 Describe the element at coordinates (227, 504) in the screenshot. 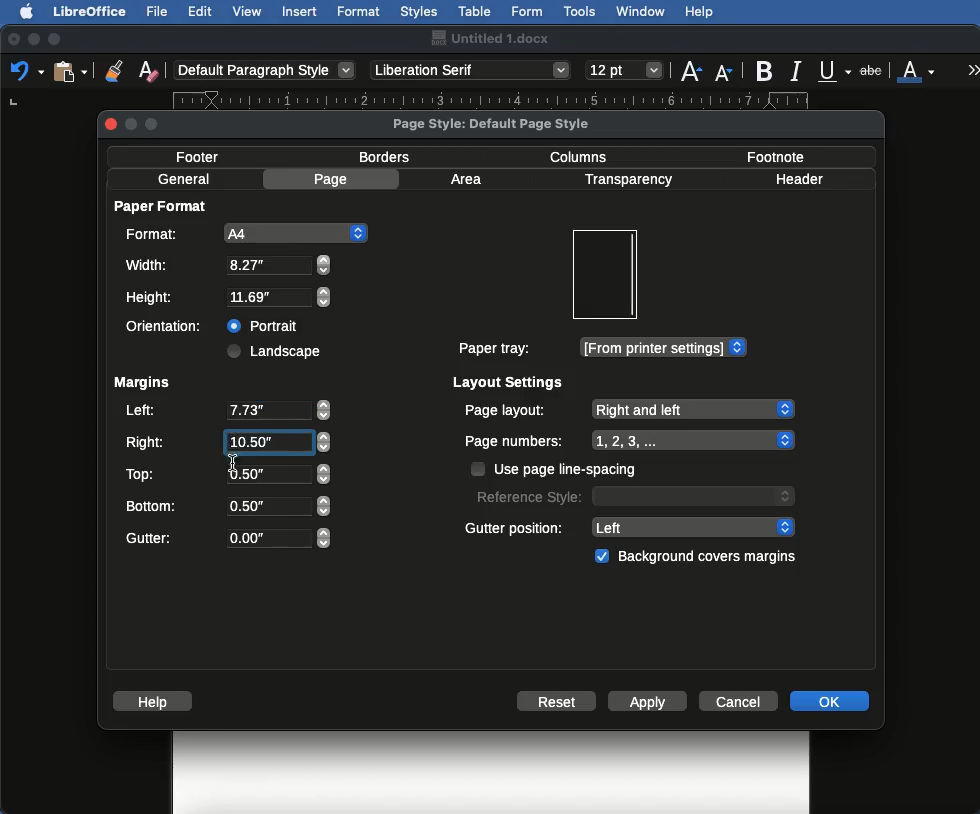

I see `Bottom` at that location.